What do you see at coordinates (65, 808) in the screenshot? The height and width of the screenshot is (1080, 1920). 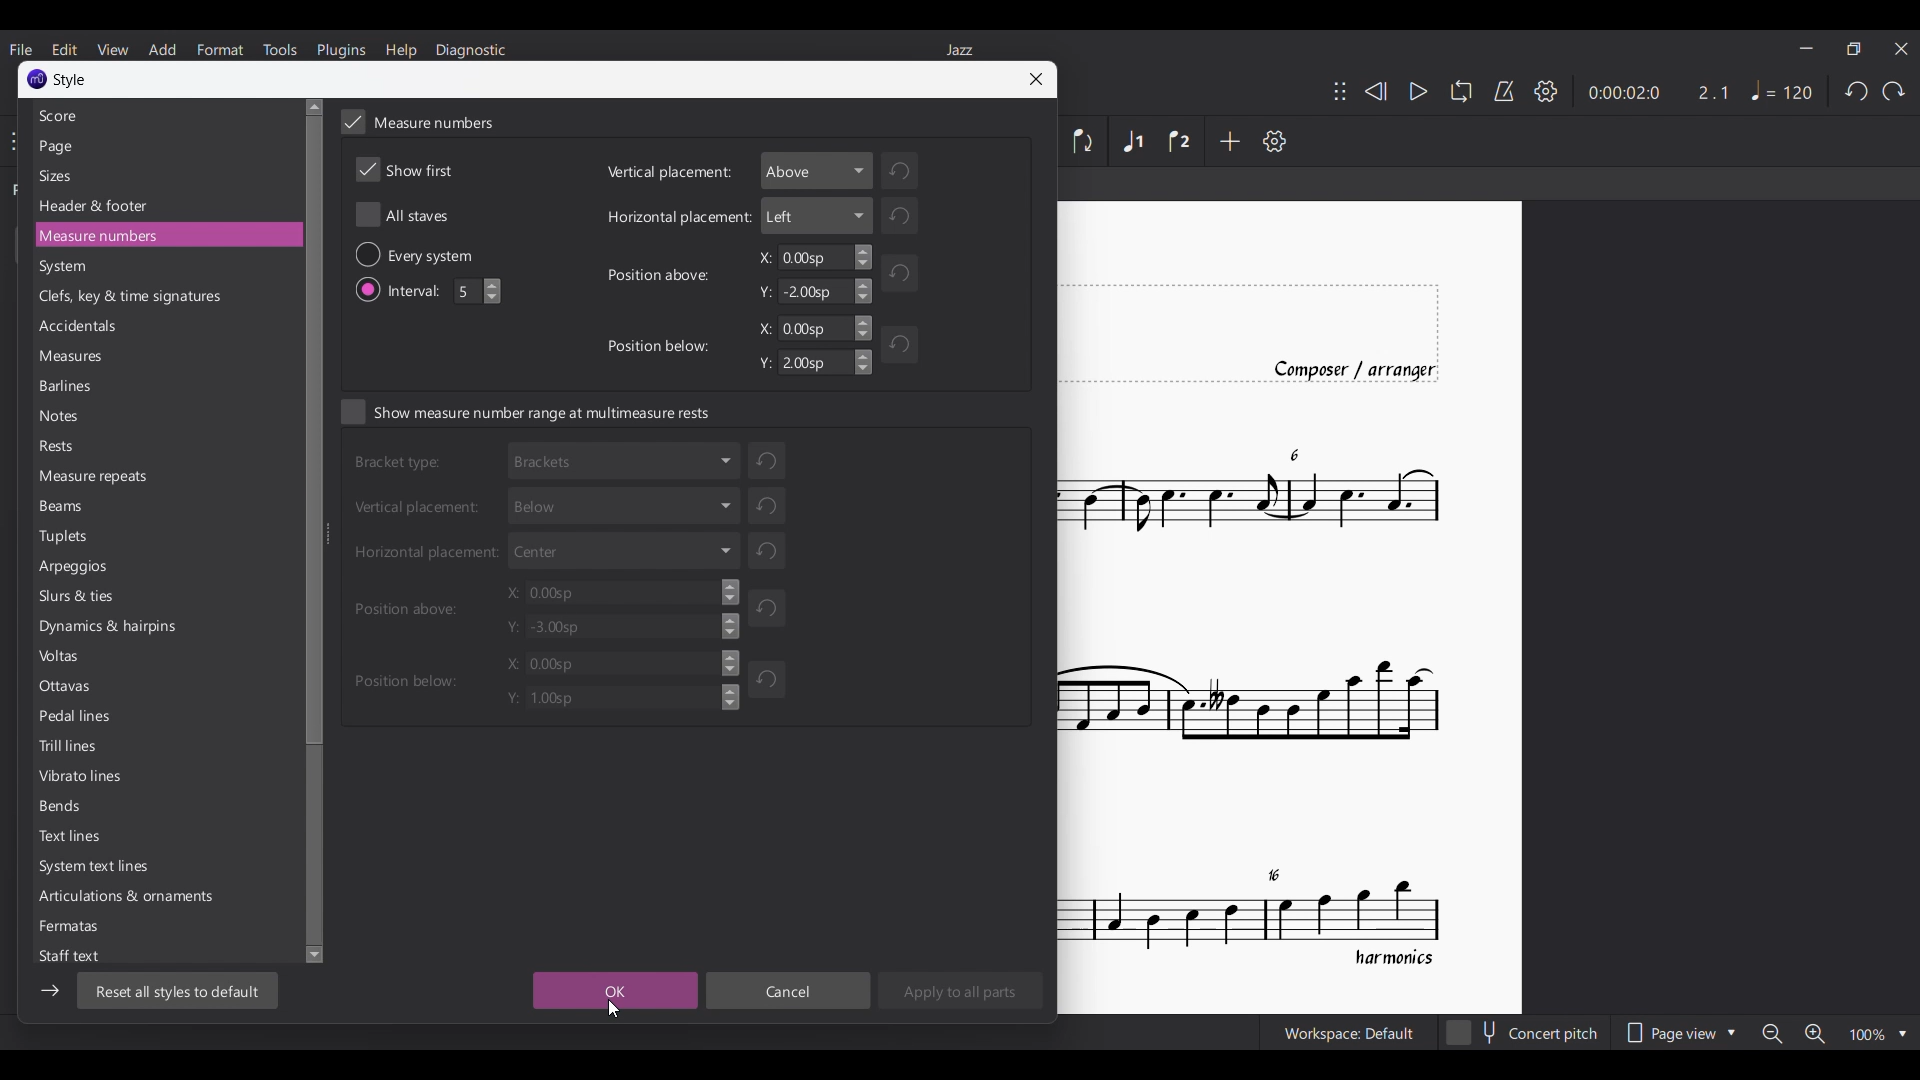 I see `Bends` at bounding box center [65, 808].